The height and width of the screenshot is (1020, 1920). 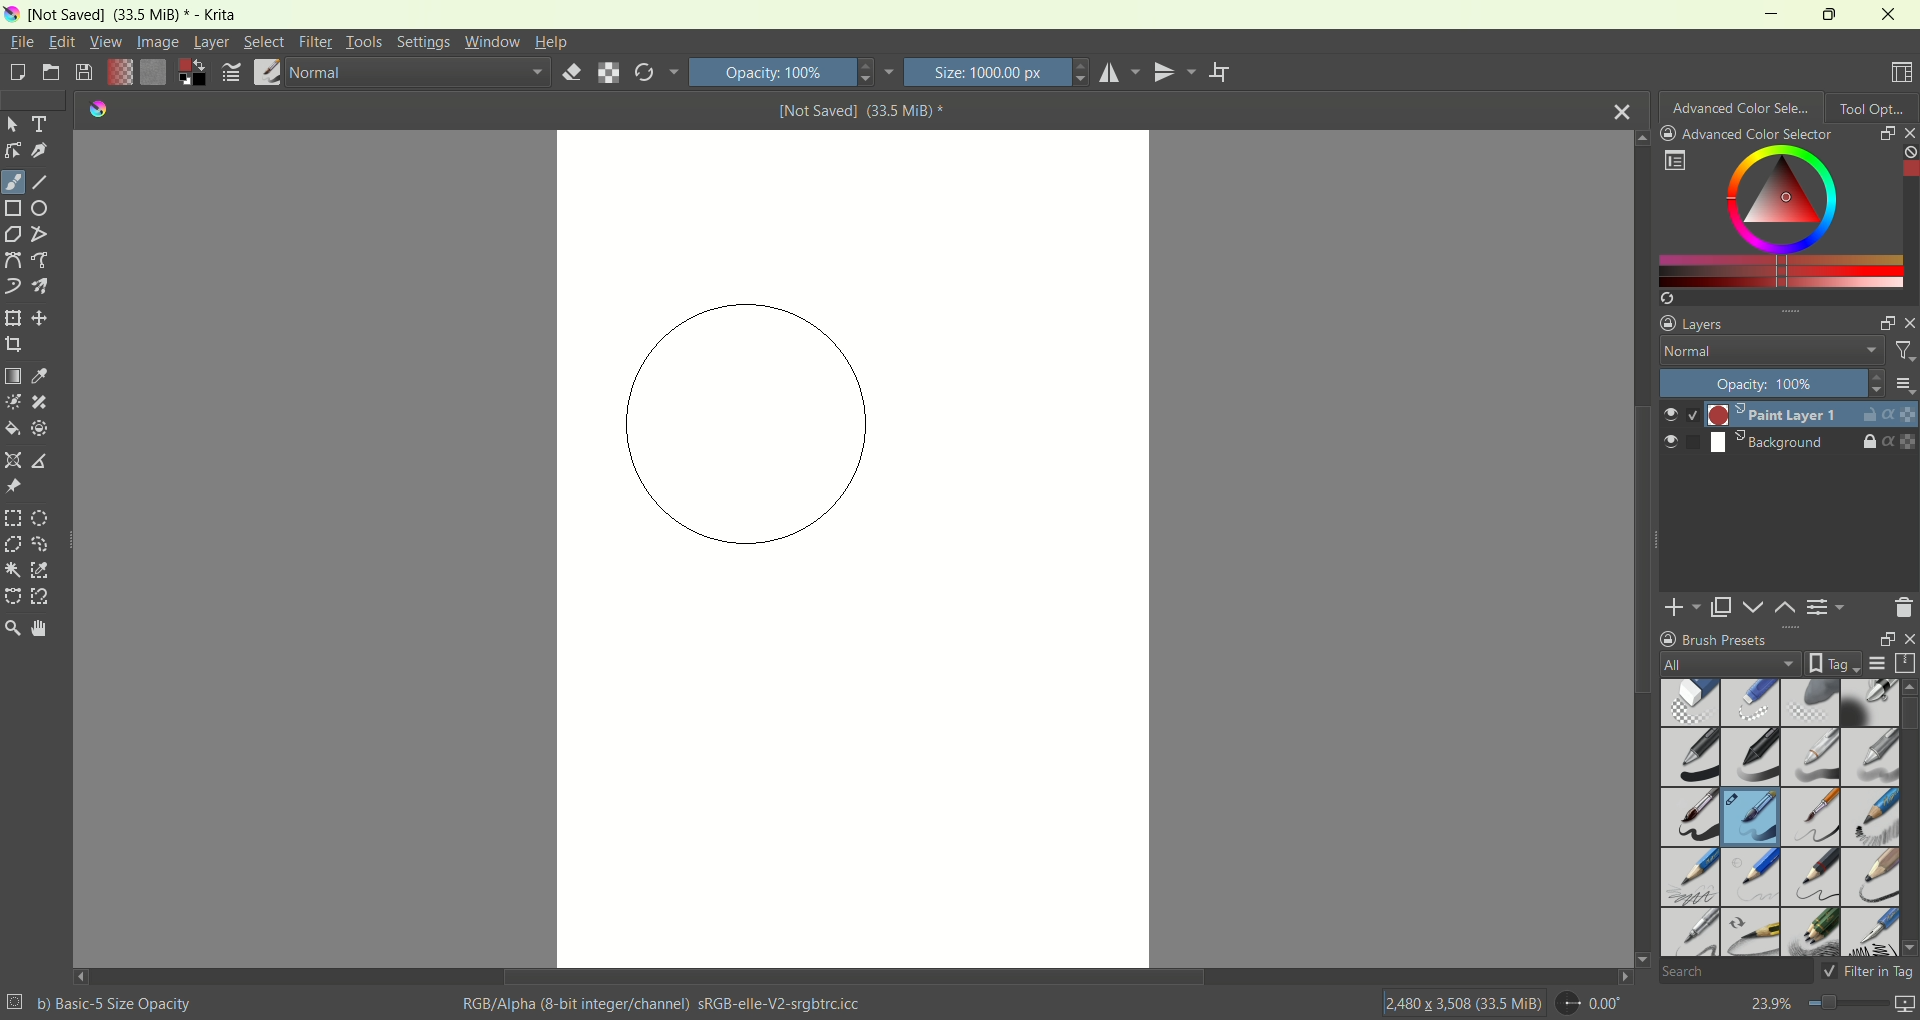 What do you see at coordinates (42, 597) in the screenshot?
I see `magnetic curve selection` at bounding box center [42, 597].